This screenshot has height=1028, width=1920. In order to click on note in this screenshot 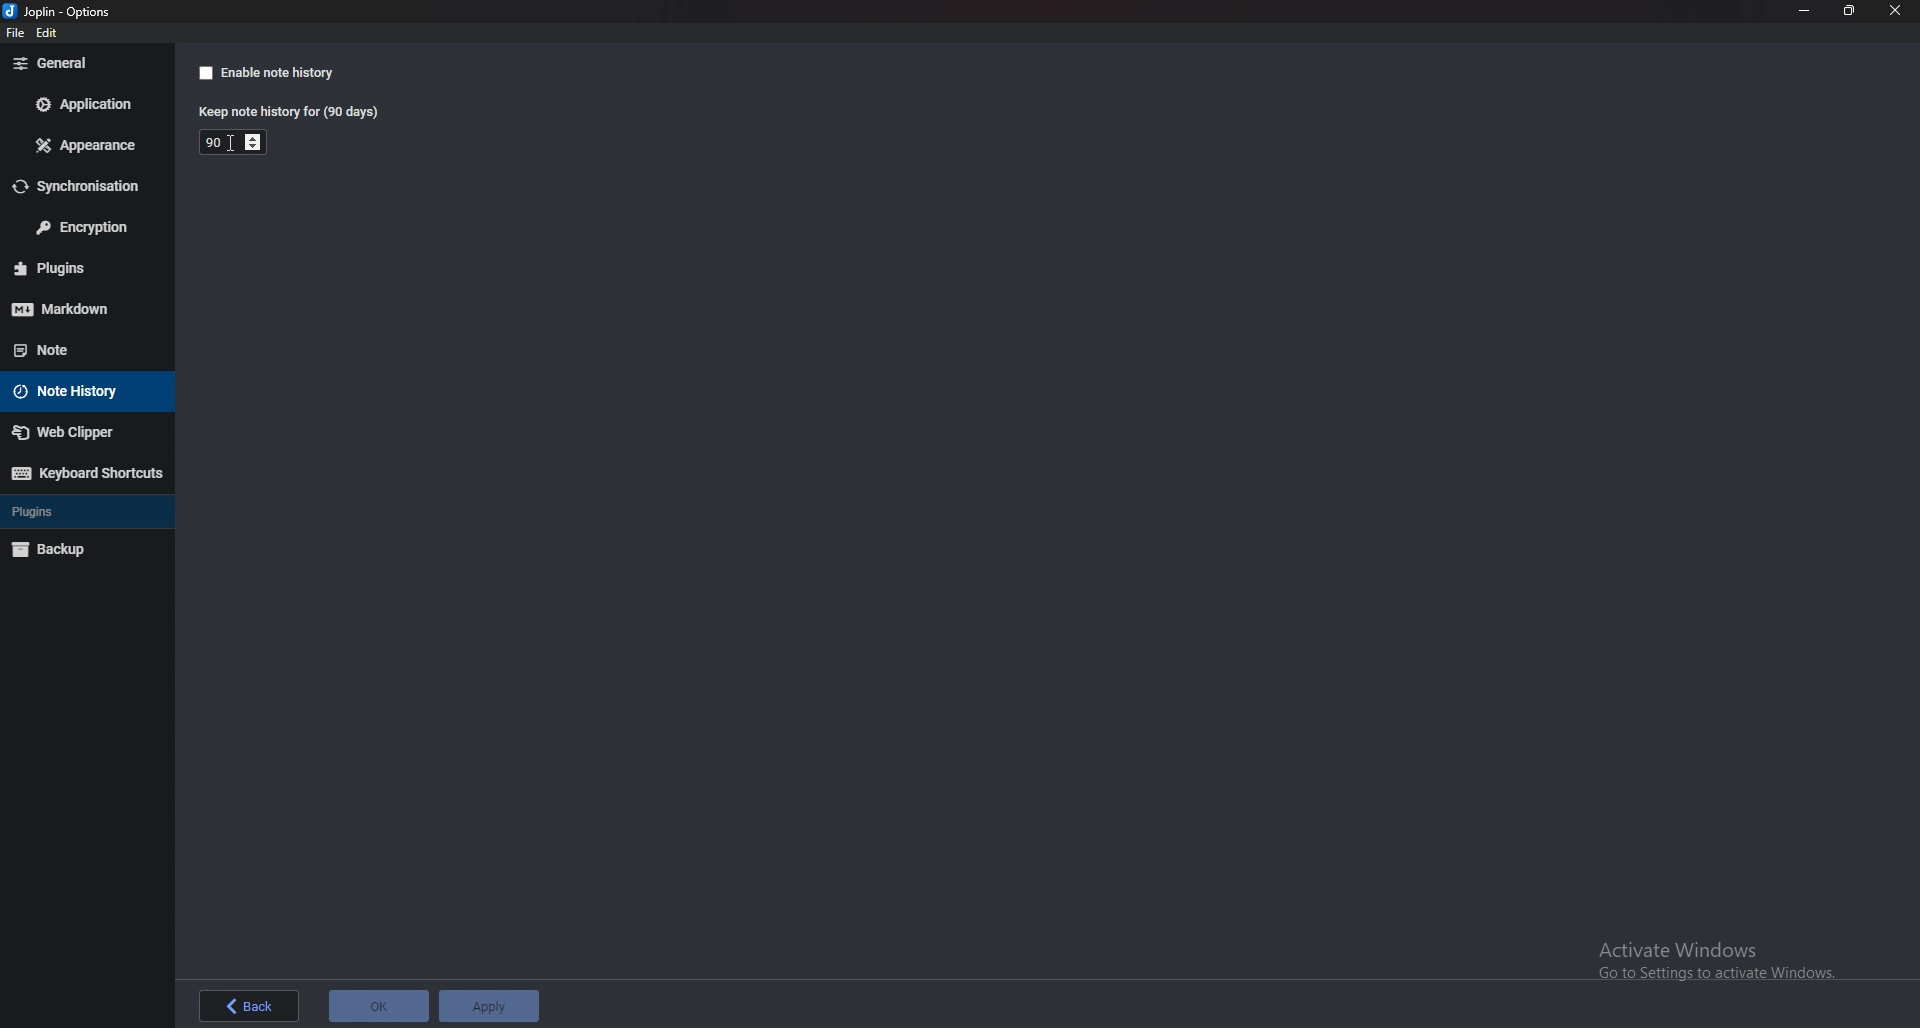, I will do `click(71, 349)`.